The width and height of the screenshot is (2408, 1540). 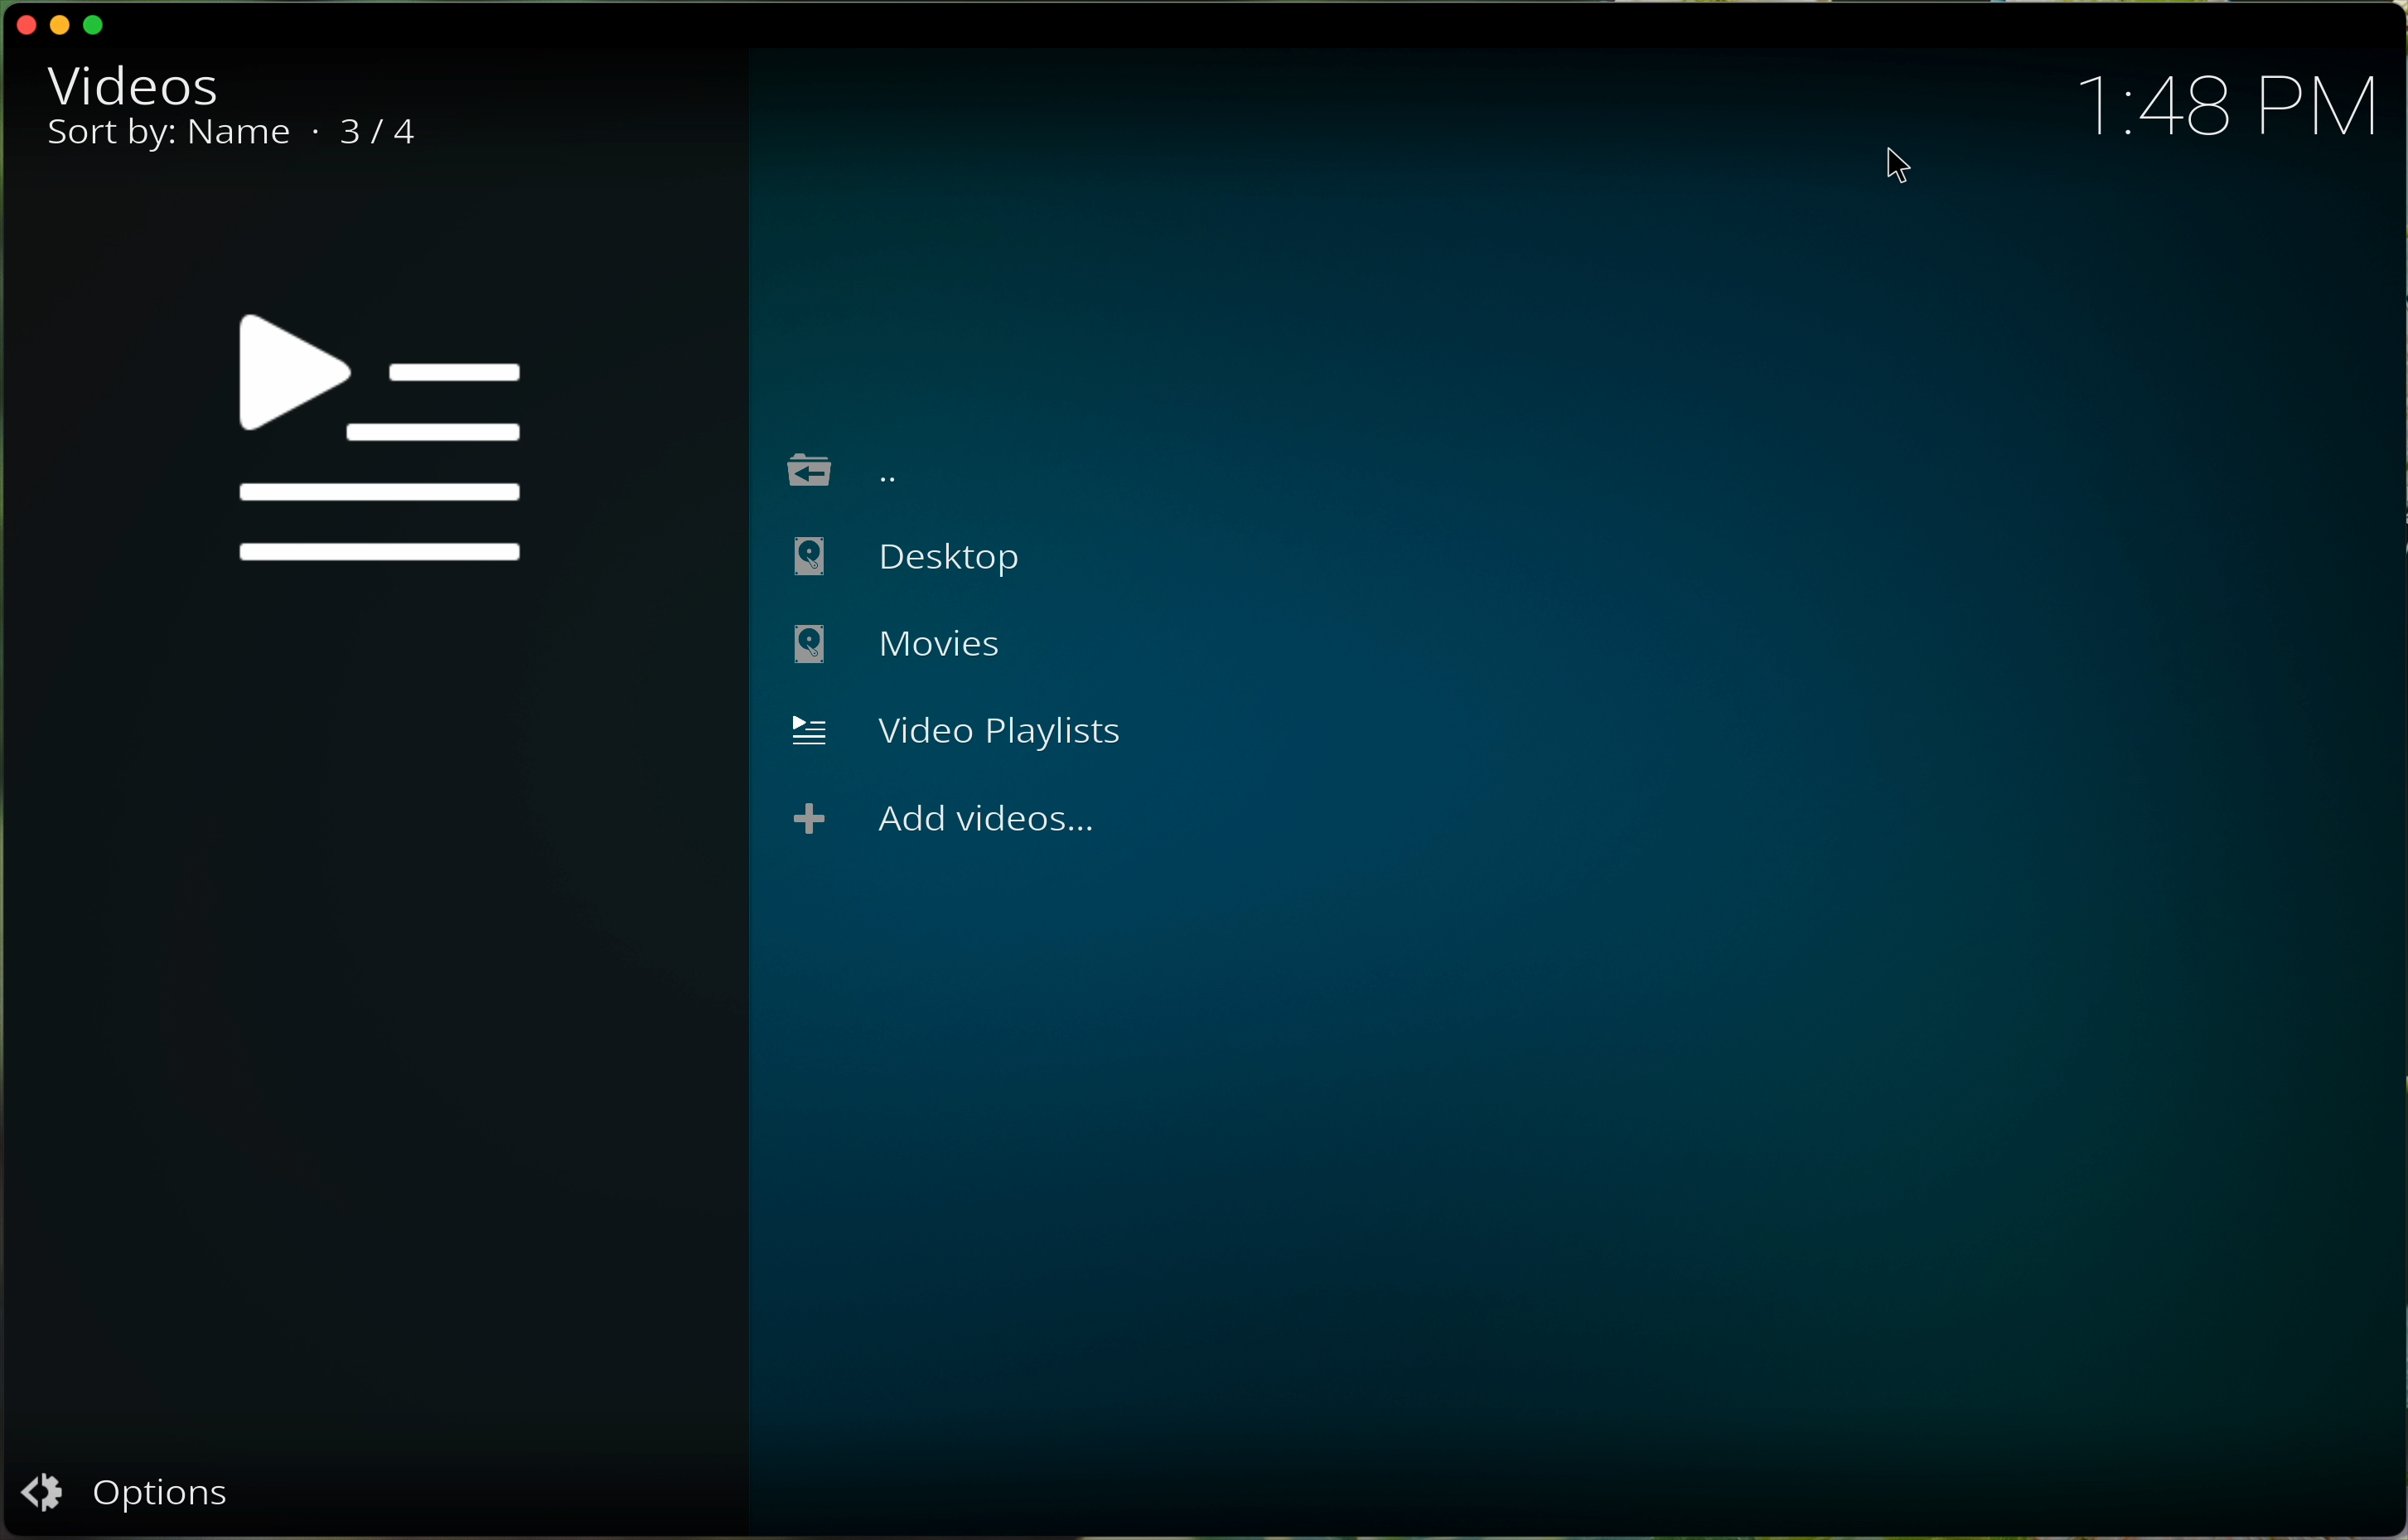 I want to click on video playlist symbol, so click(x=384, y=441).